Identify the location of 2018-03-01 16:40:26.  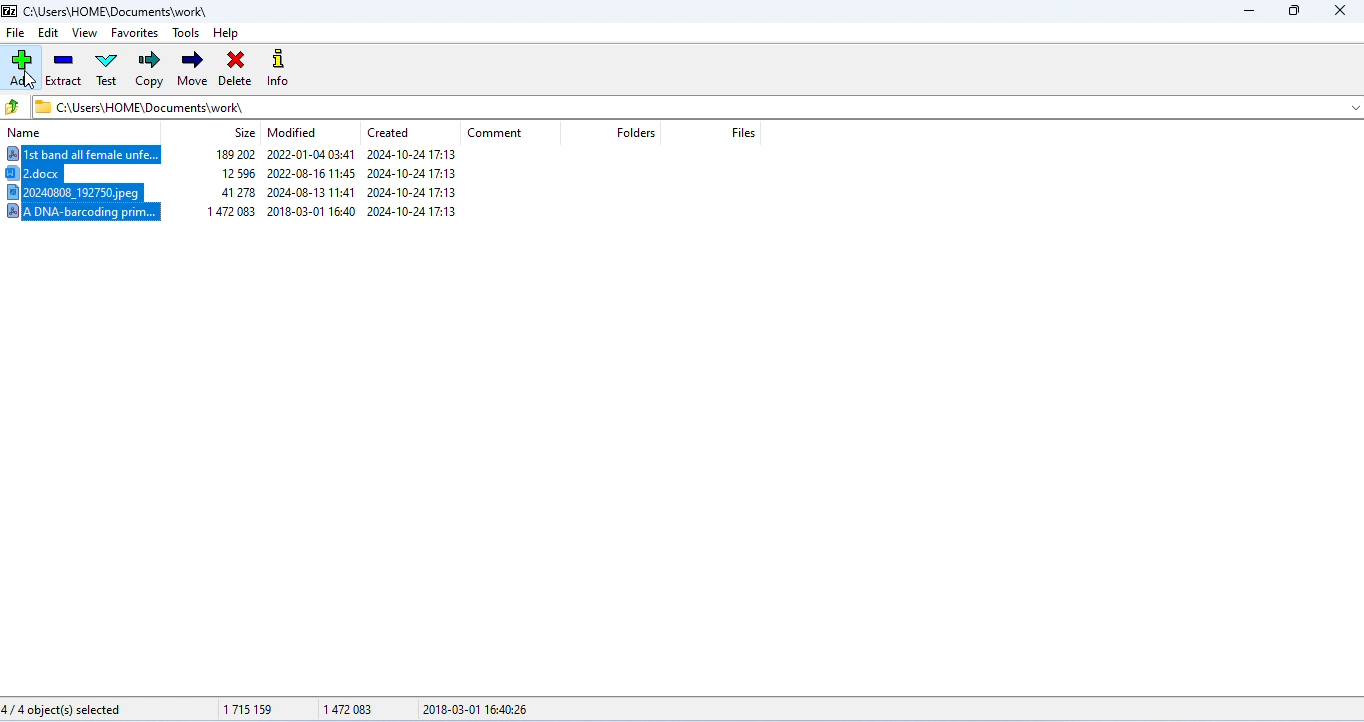
(477, 709).